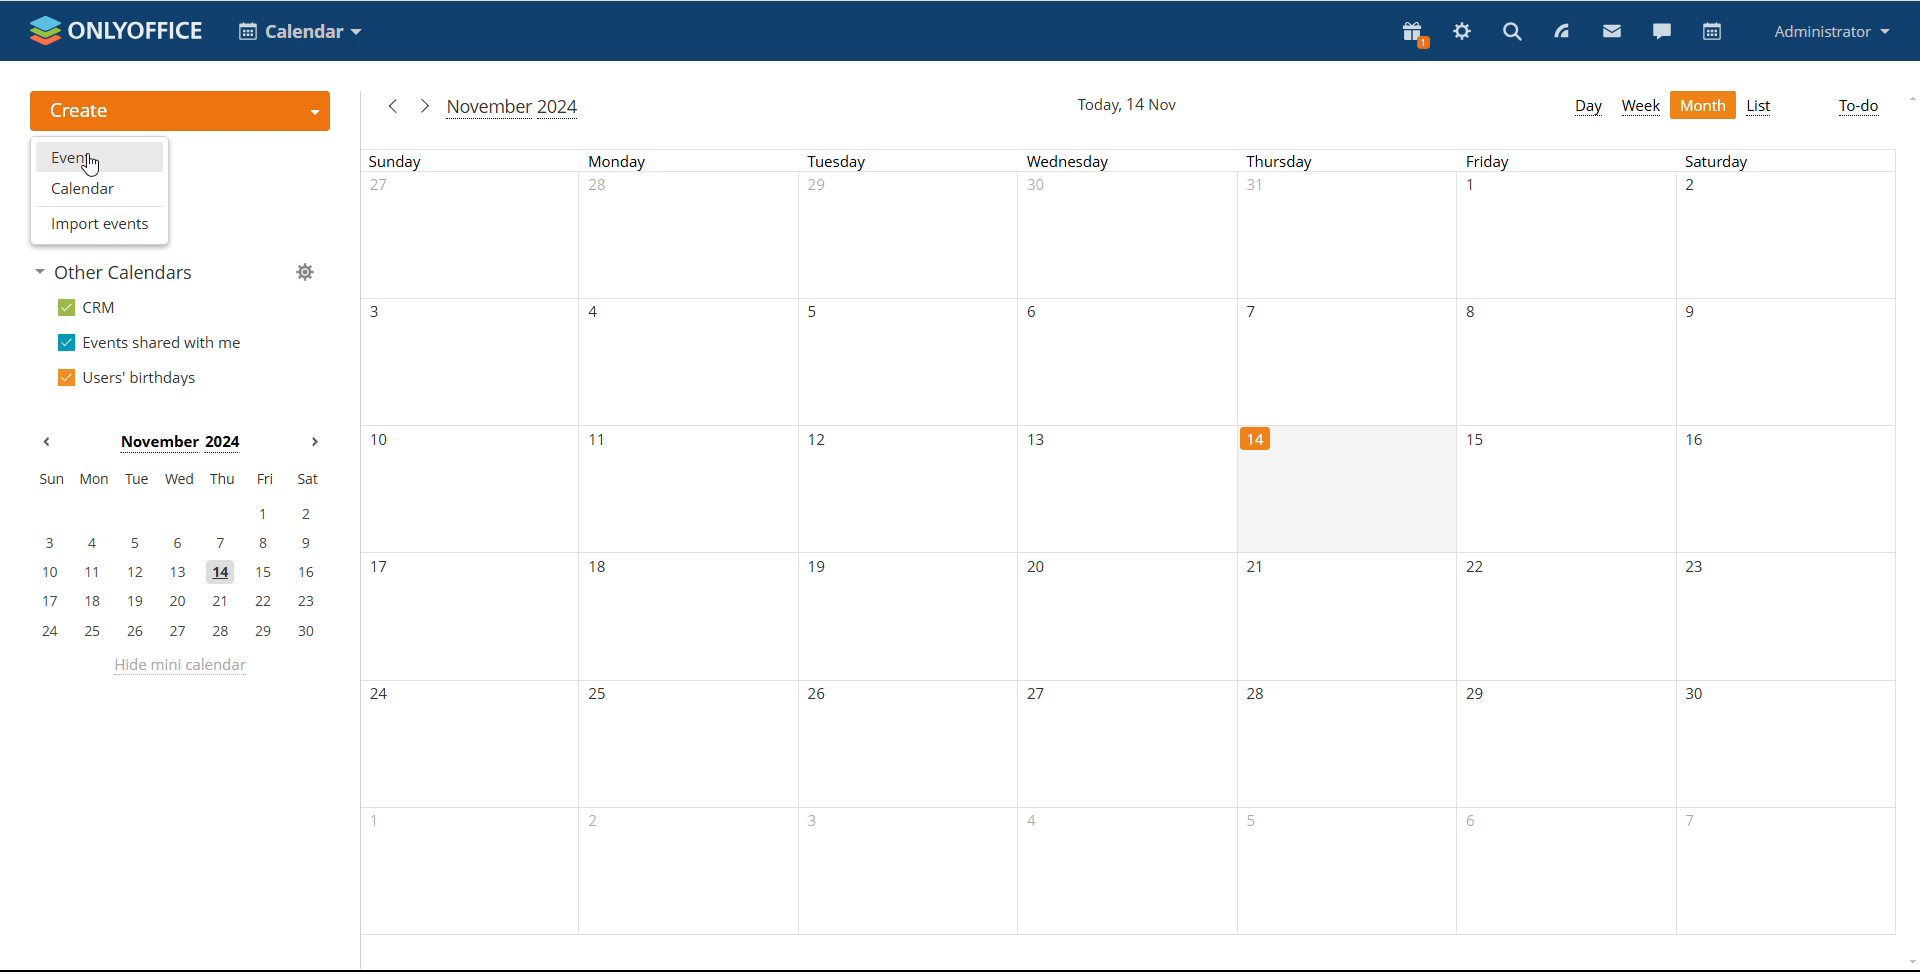  What do you see at coordinates (306, 274) in the screenshot?
I see `manage` at bounding box center [306, 274].